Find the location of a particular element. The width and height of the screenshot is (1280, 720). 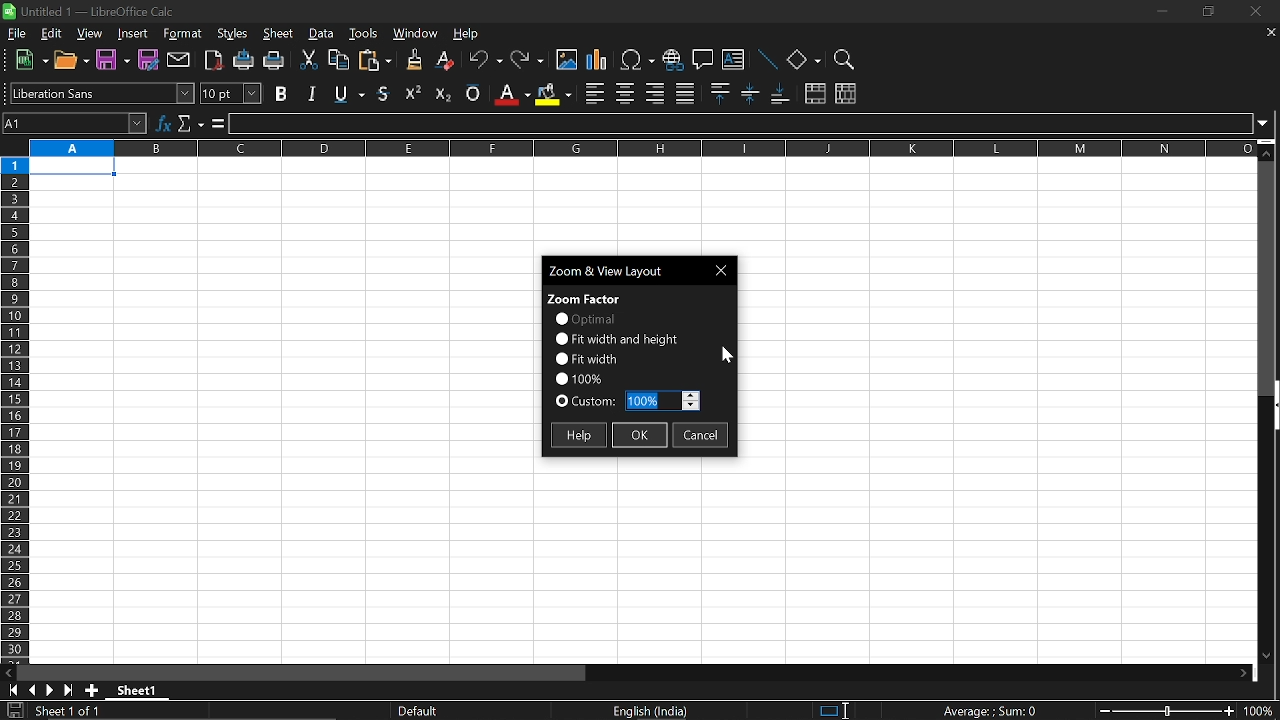

align center is located at coordinates (625, 94).